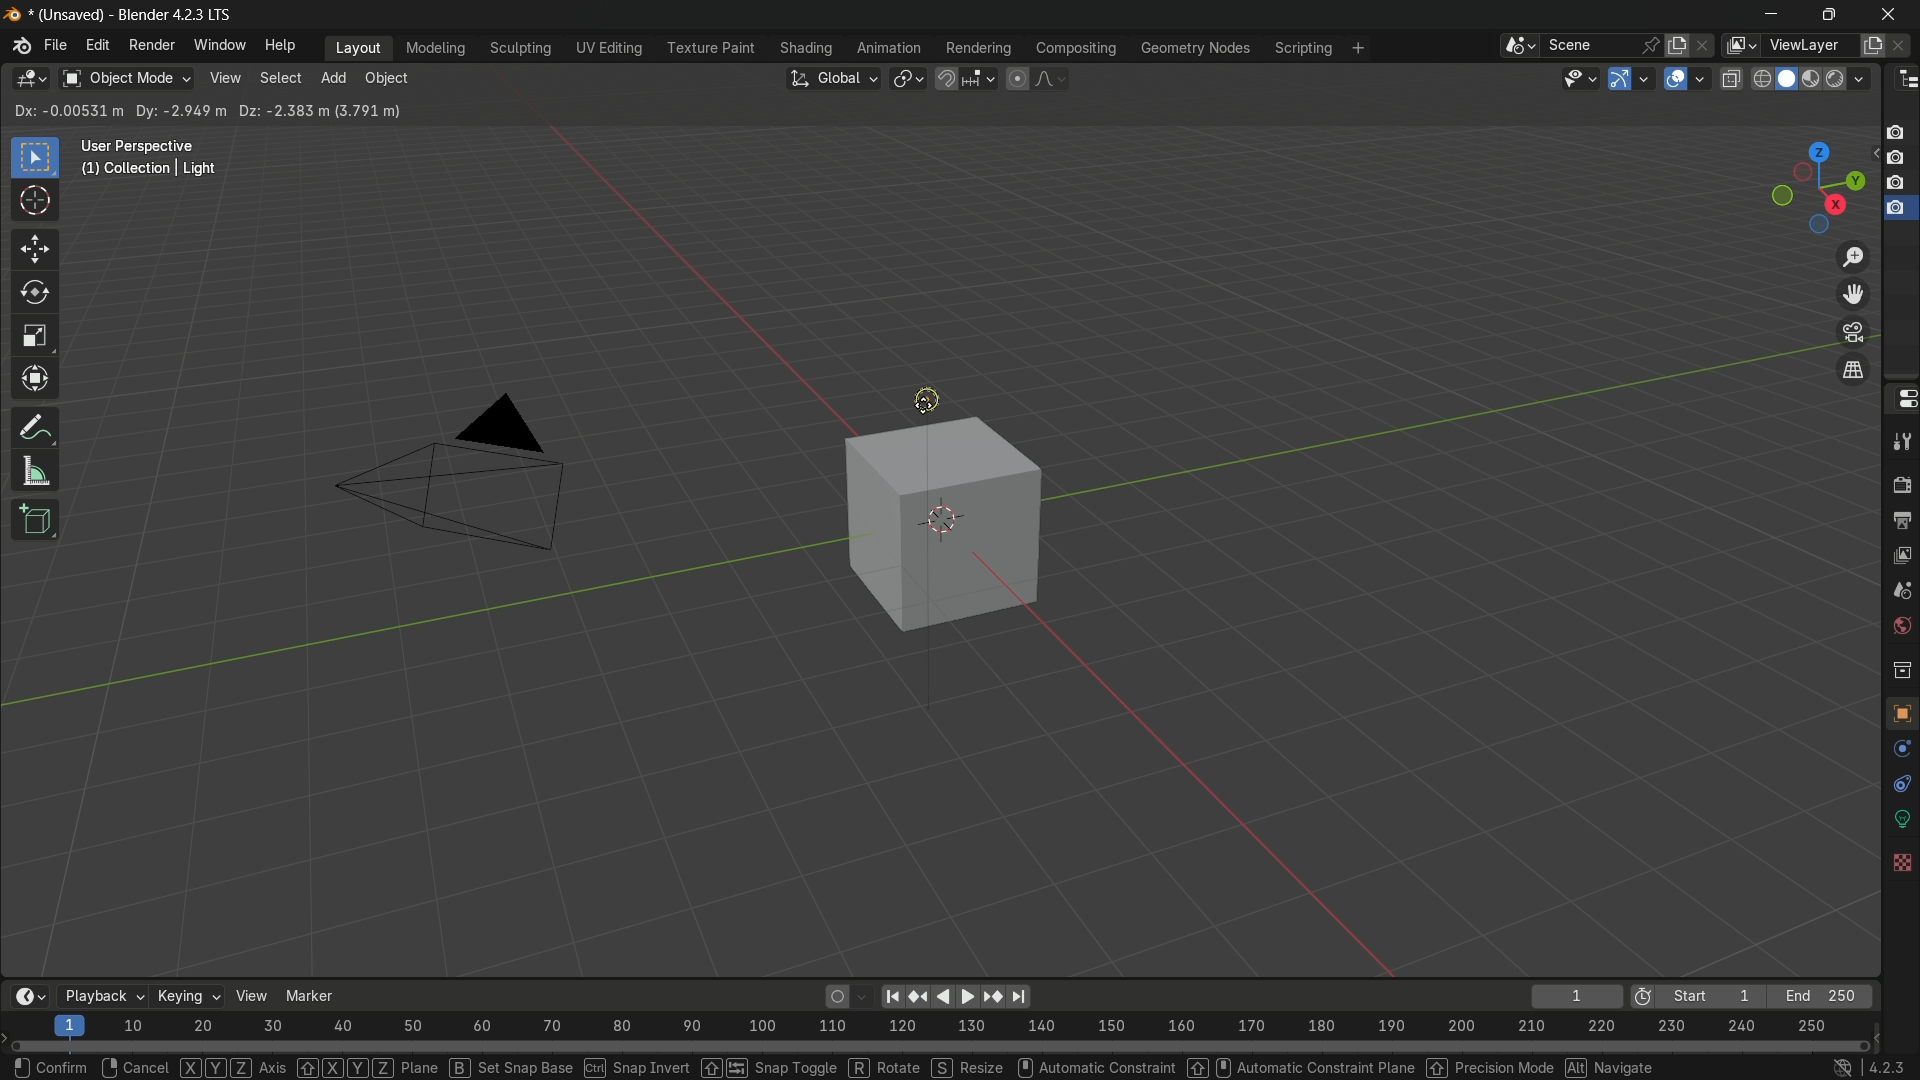 The height and width of the screenshot is (1080, 1920). Describe the element at coordinates (219, 46) in the screenshot. I see `window menu` at that location.